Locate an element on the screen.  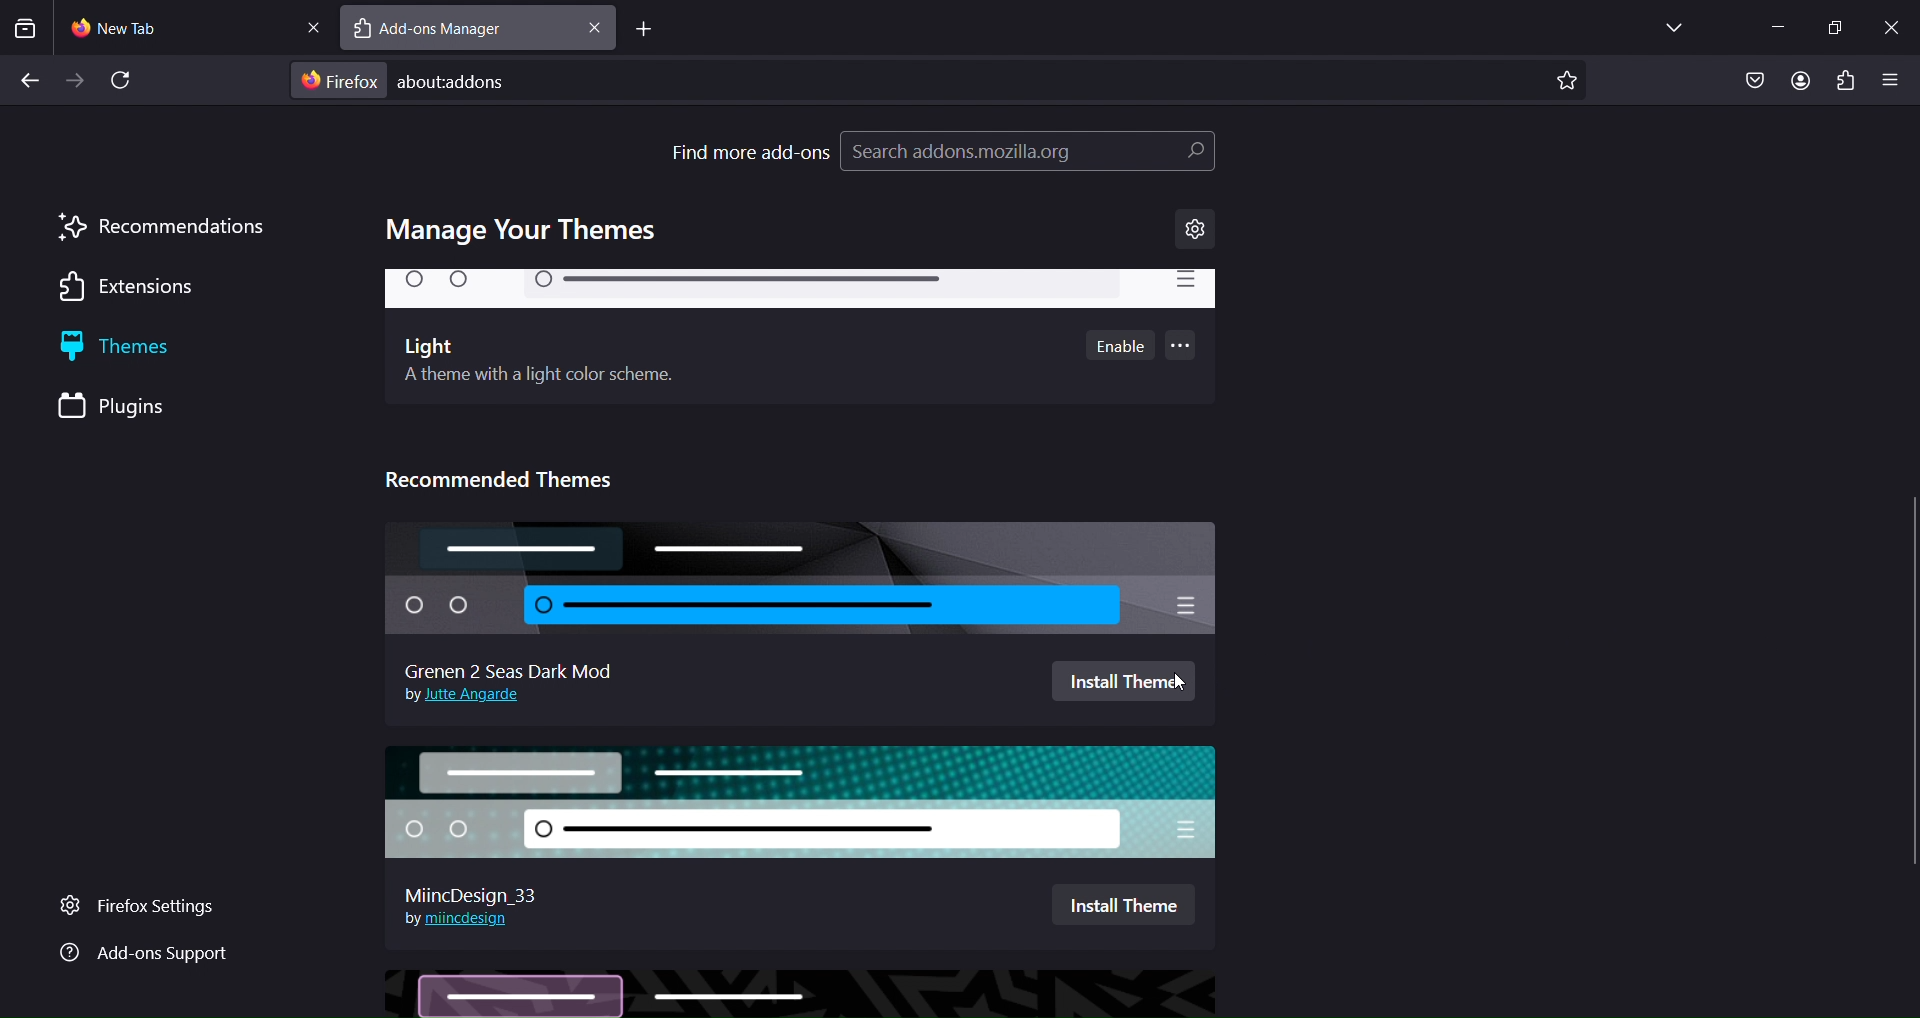
recommendations is located at coordinates (162, 227).